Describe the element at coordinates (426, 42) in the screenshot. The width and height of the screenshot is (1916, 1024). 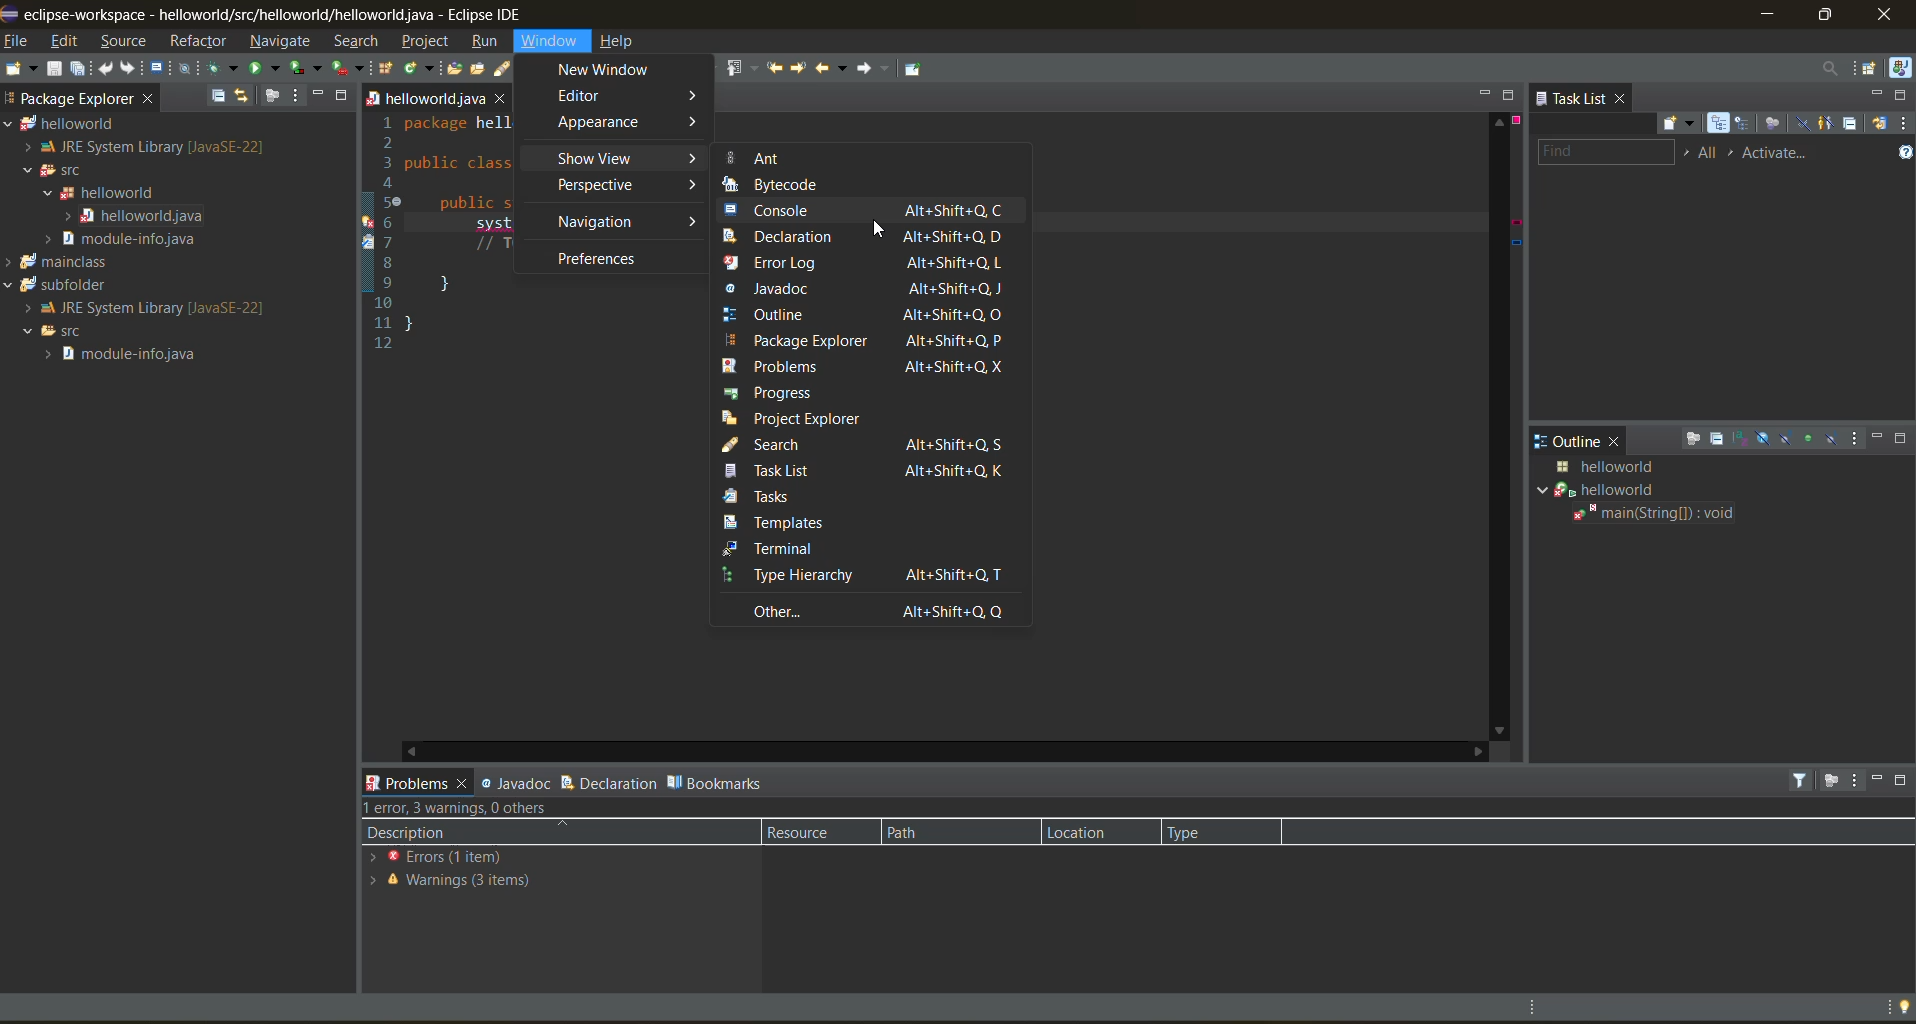
I see `project` at that location.